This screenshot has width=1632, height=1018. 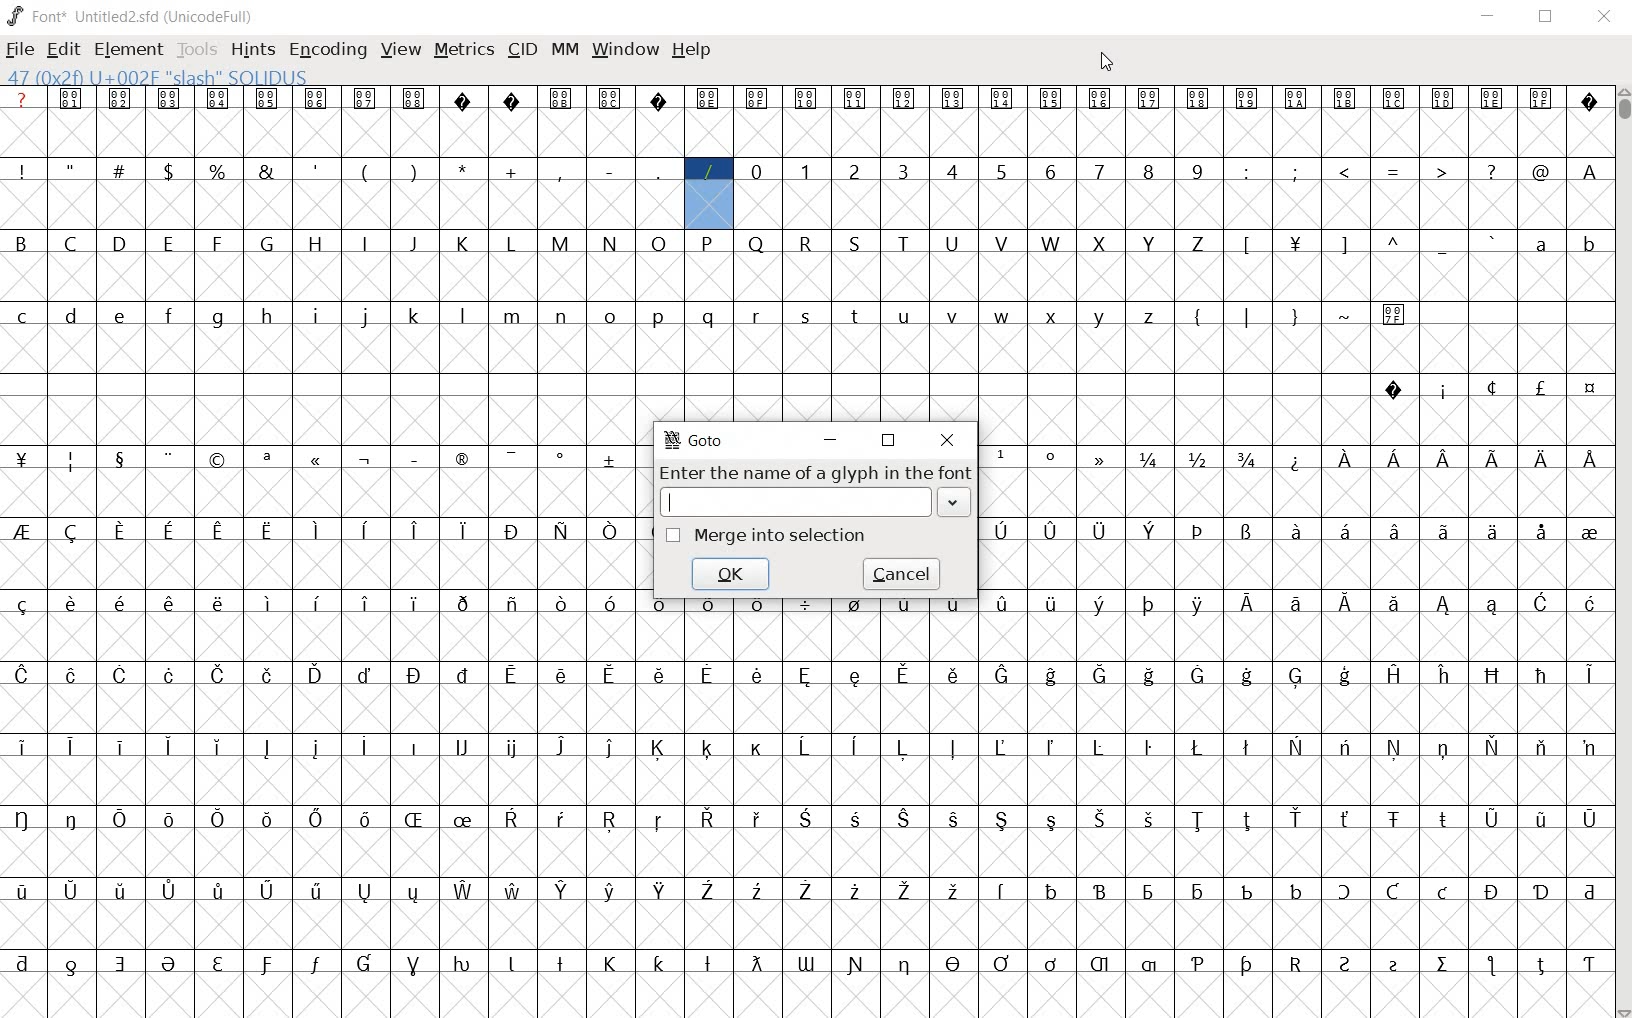 I want to click on glyph, so click(x=1493, y=675).